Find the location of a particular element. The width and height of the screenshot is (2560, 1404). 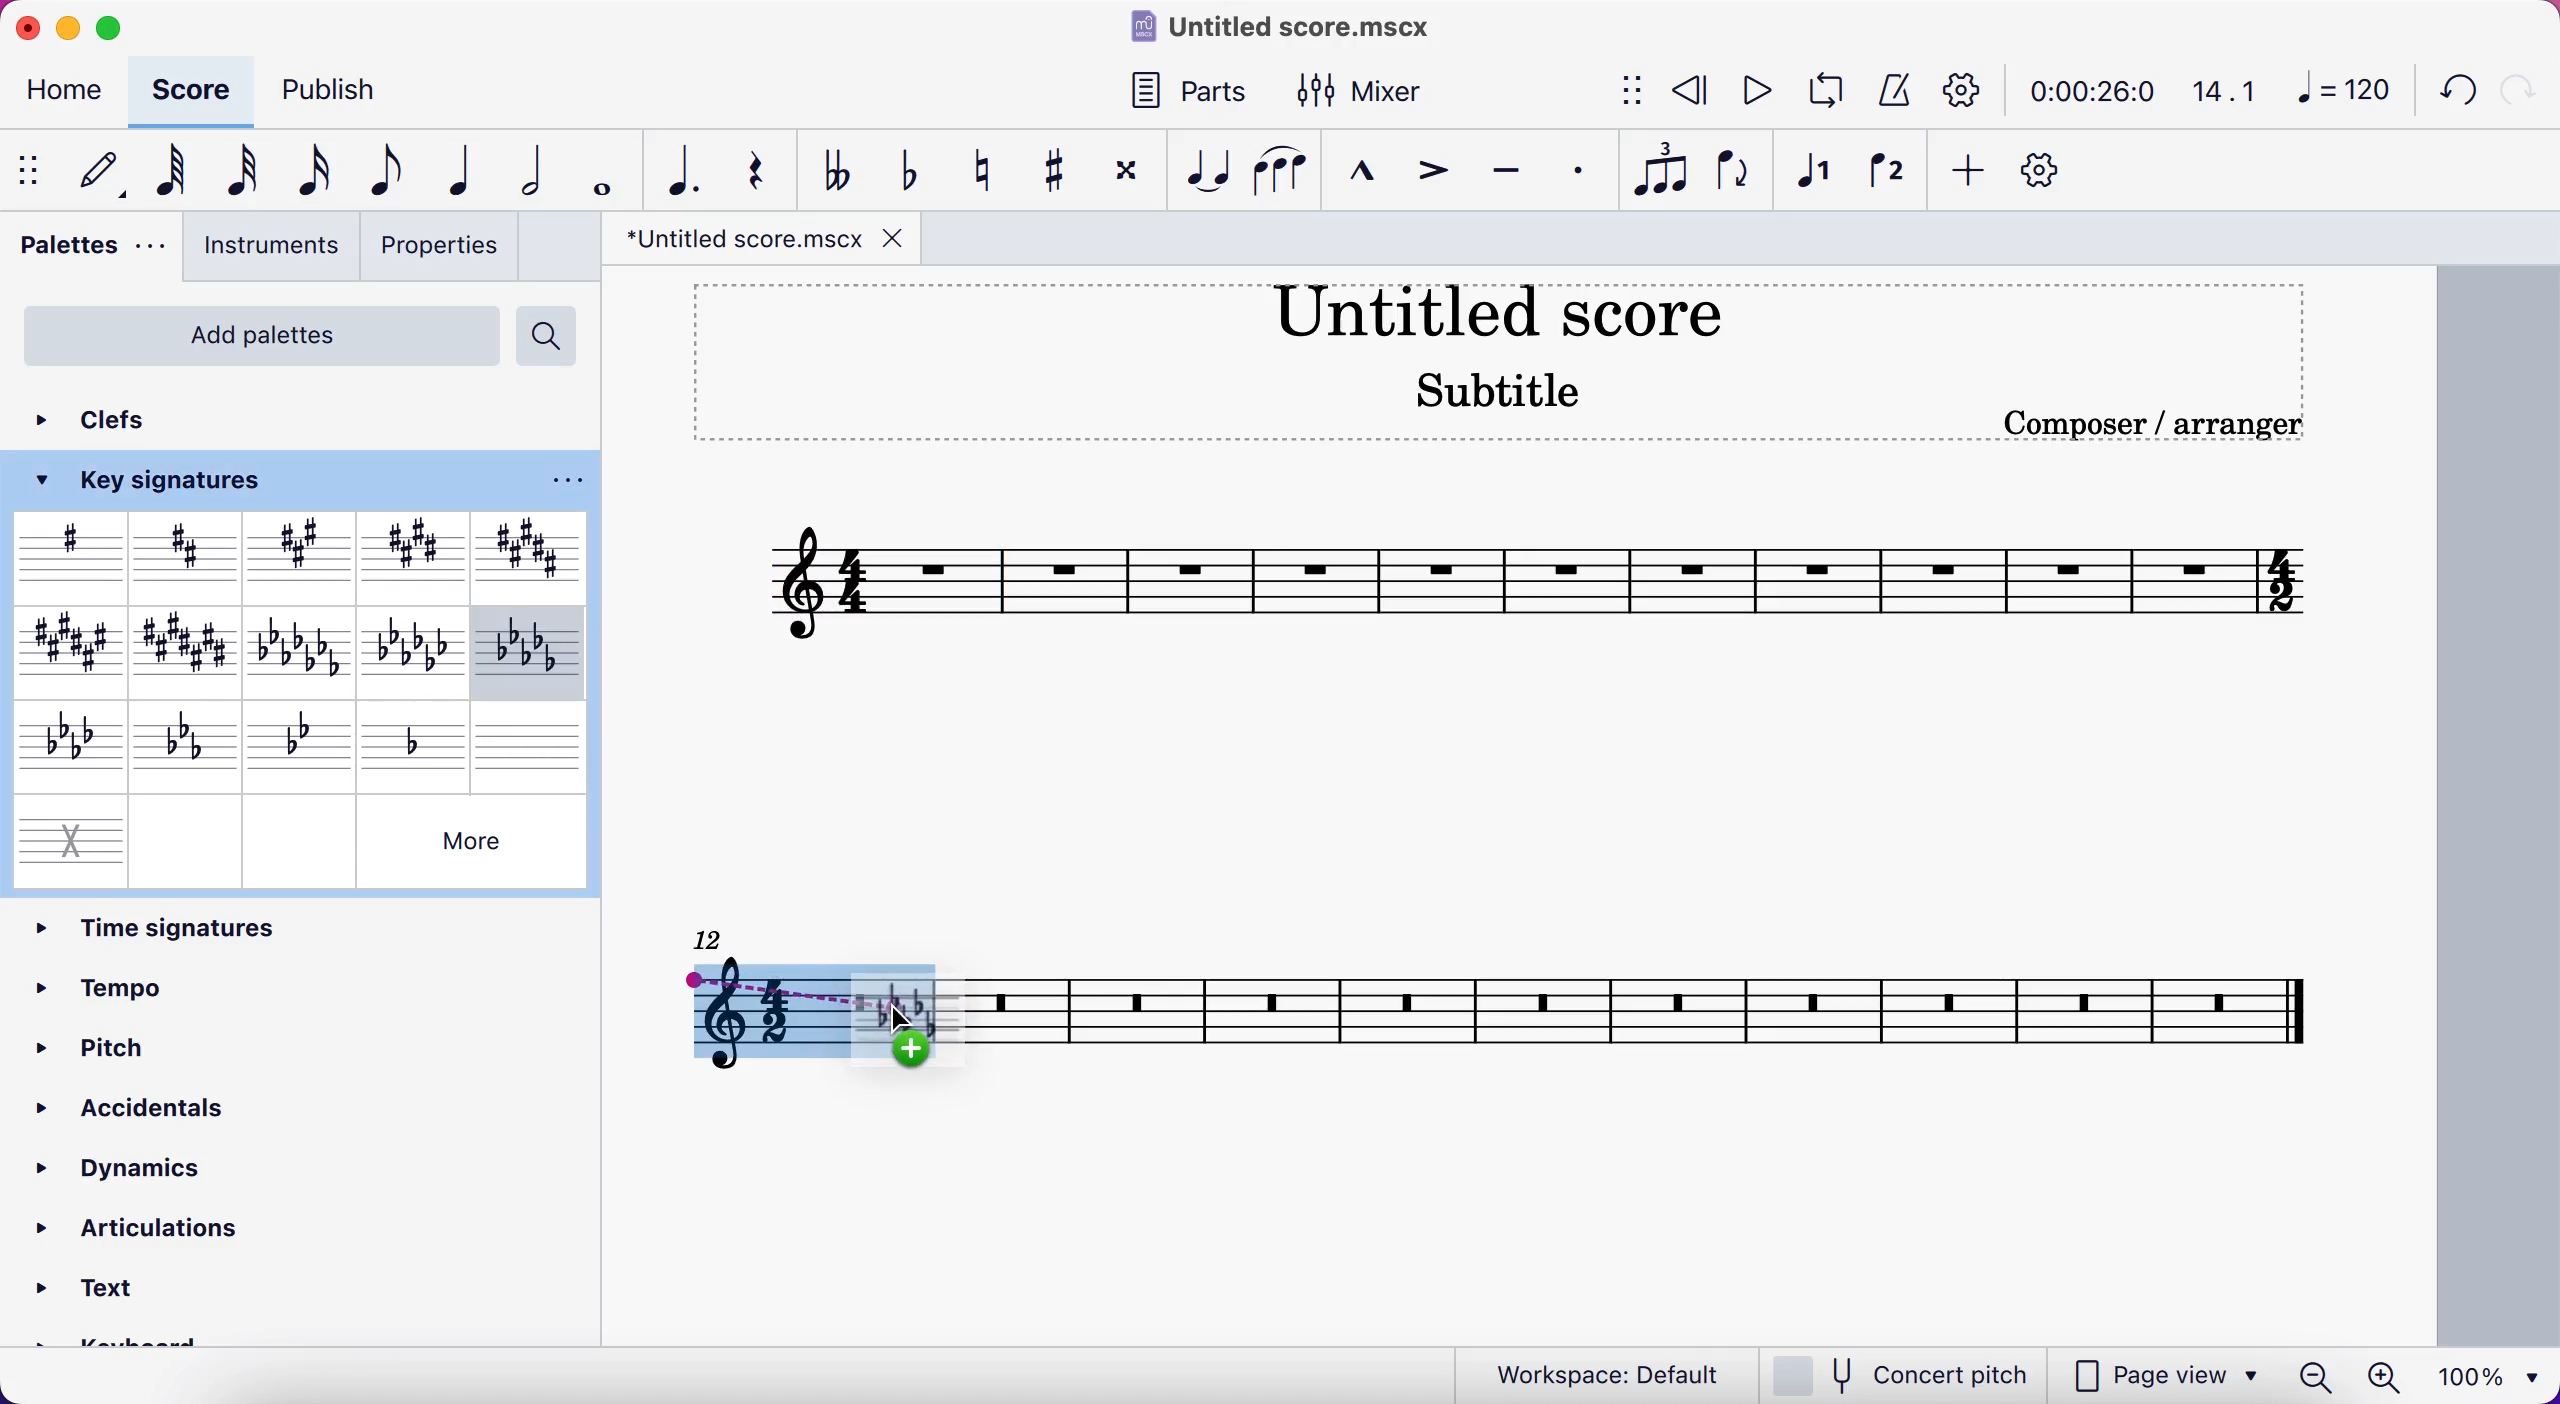

tie is located at coordinates (1206, 174).